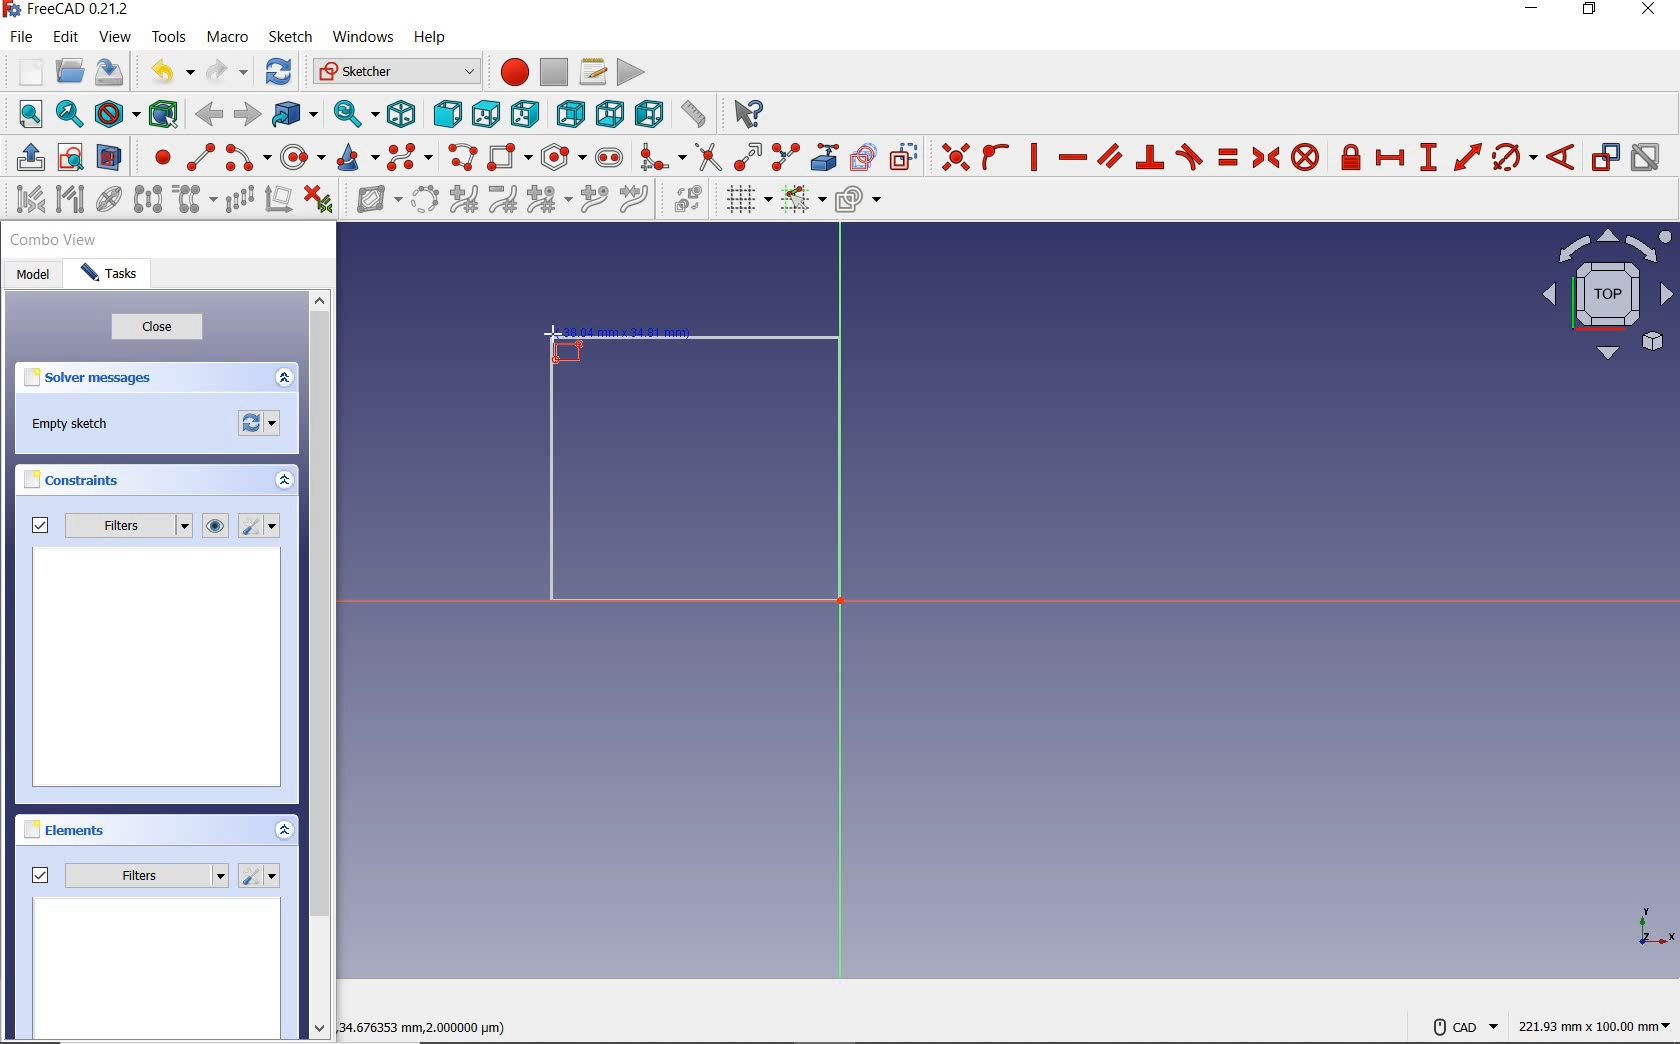 Image resolution: width=1680 pixels, height=1044 pixels. Describe the element at coordinates (77, 483) in the screenshot. I see `constraints` at that location.